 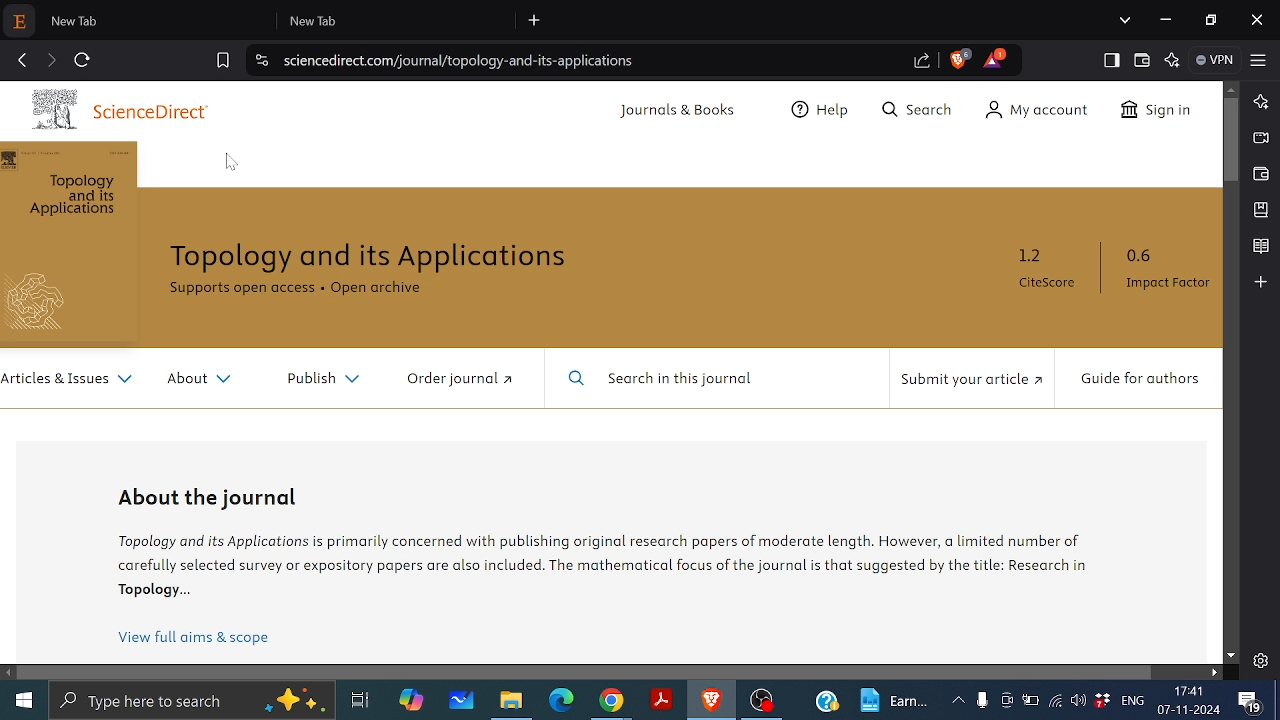 What do you see at coordinates (982, 701) in the screenshot?
I see `Recorder` at bounding box center [982, 701].